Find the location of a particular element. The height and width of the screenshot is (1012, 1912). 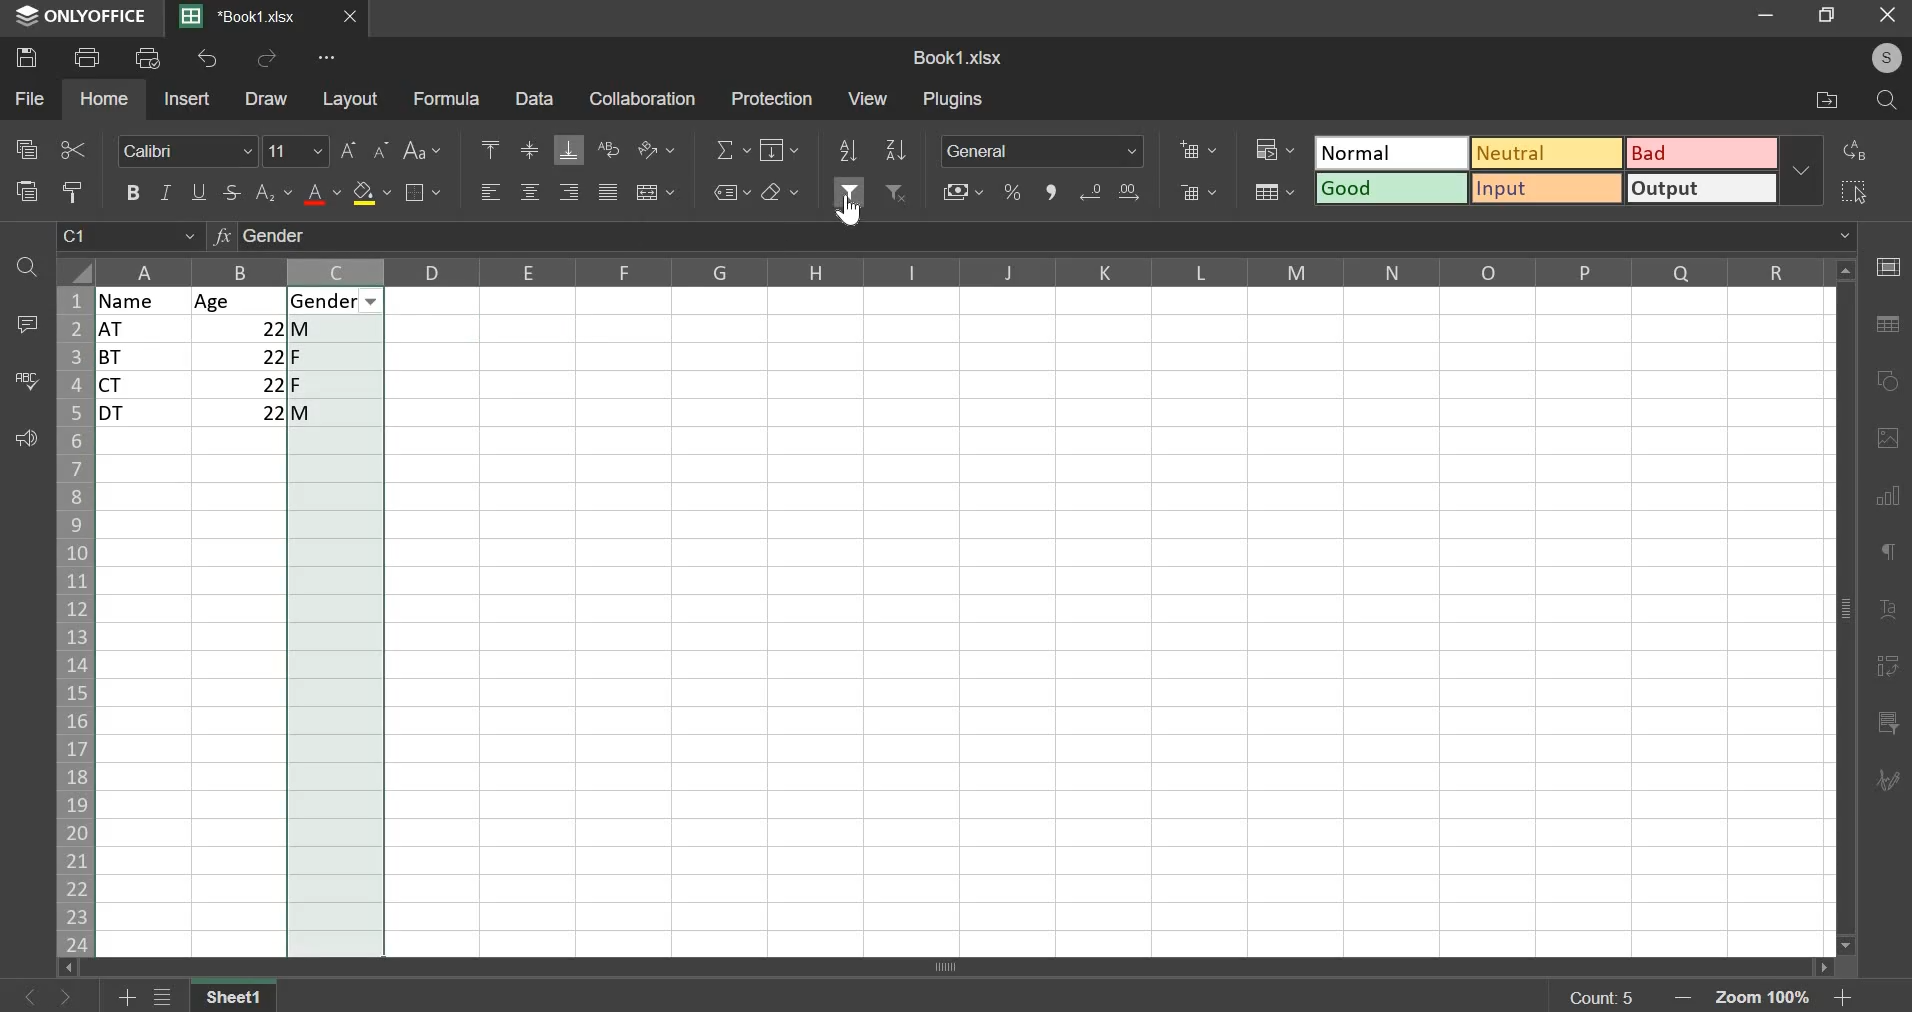

sum is located at coordinates (735, 149).